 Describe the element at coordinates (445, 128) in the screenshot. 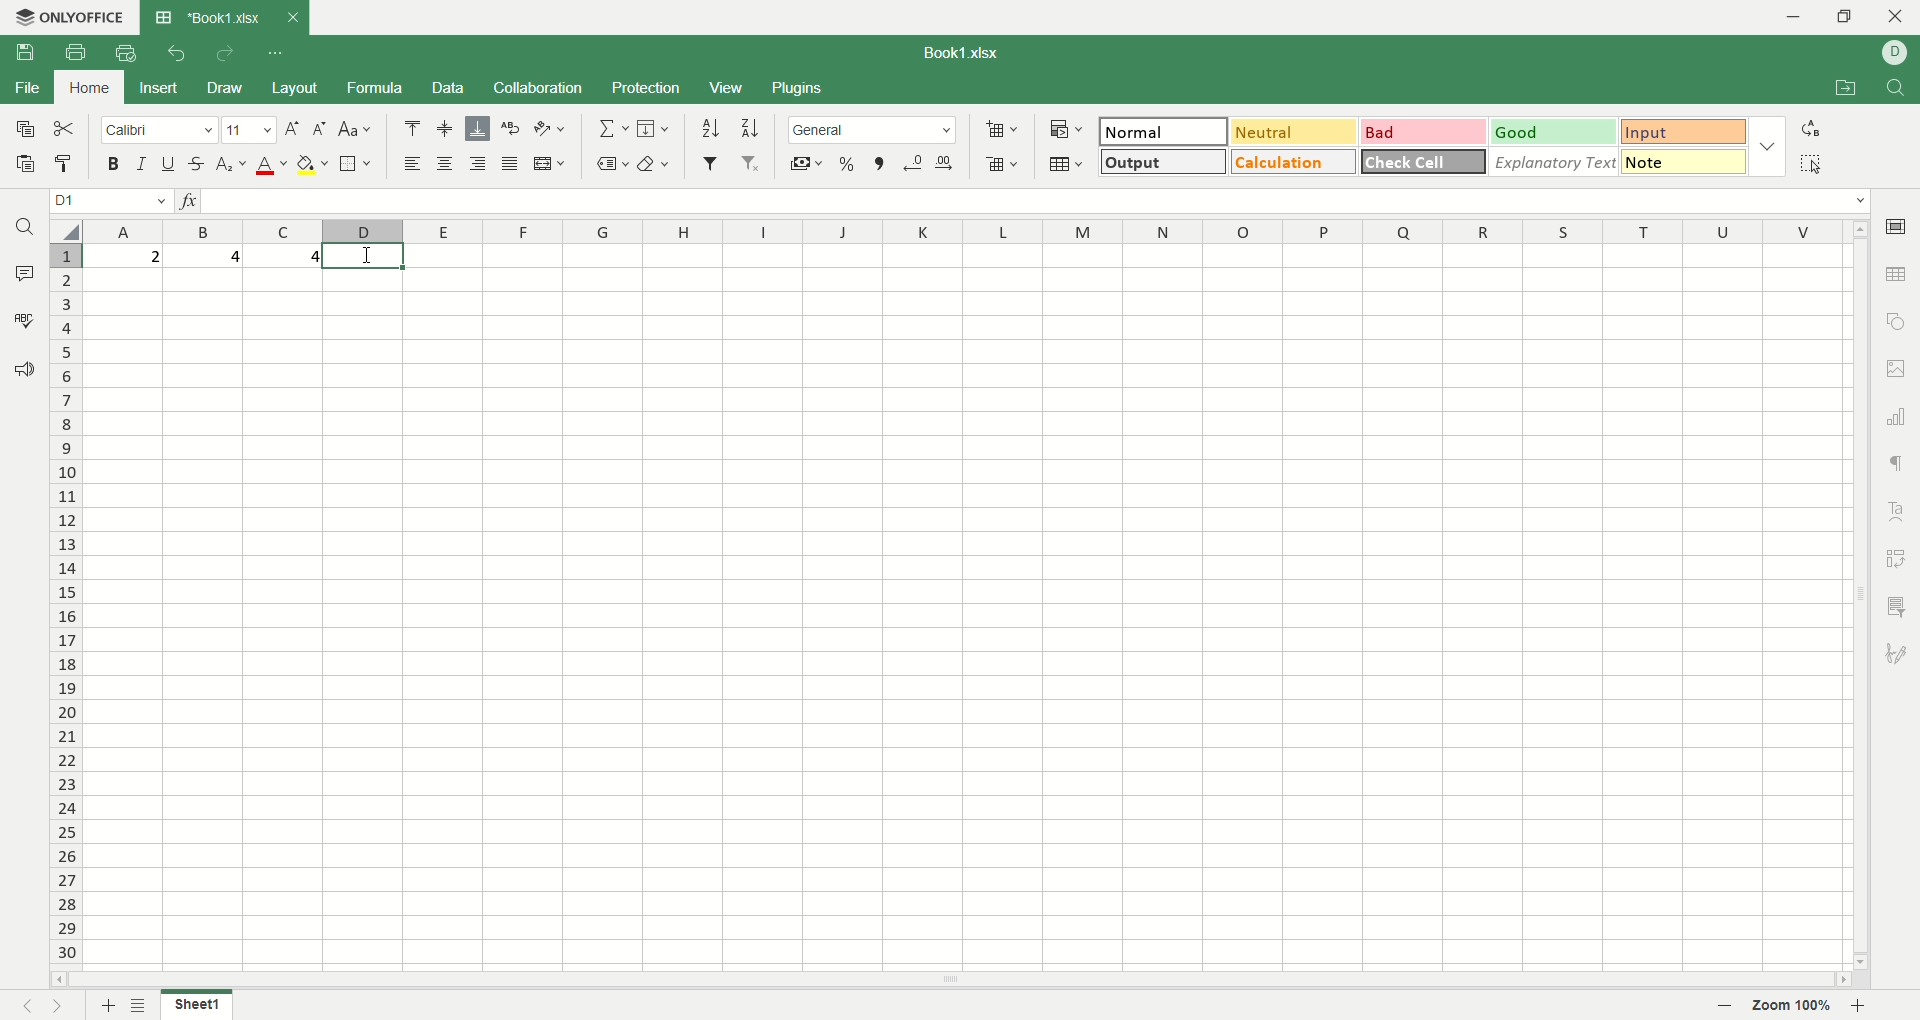

I see `align middle` at that location.